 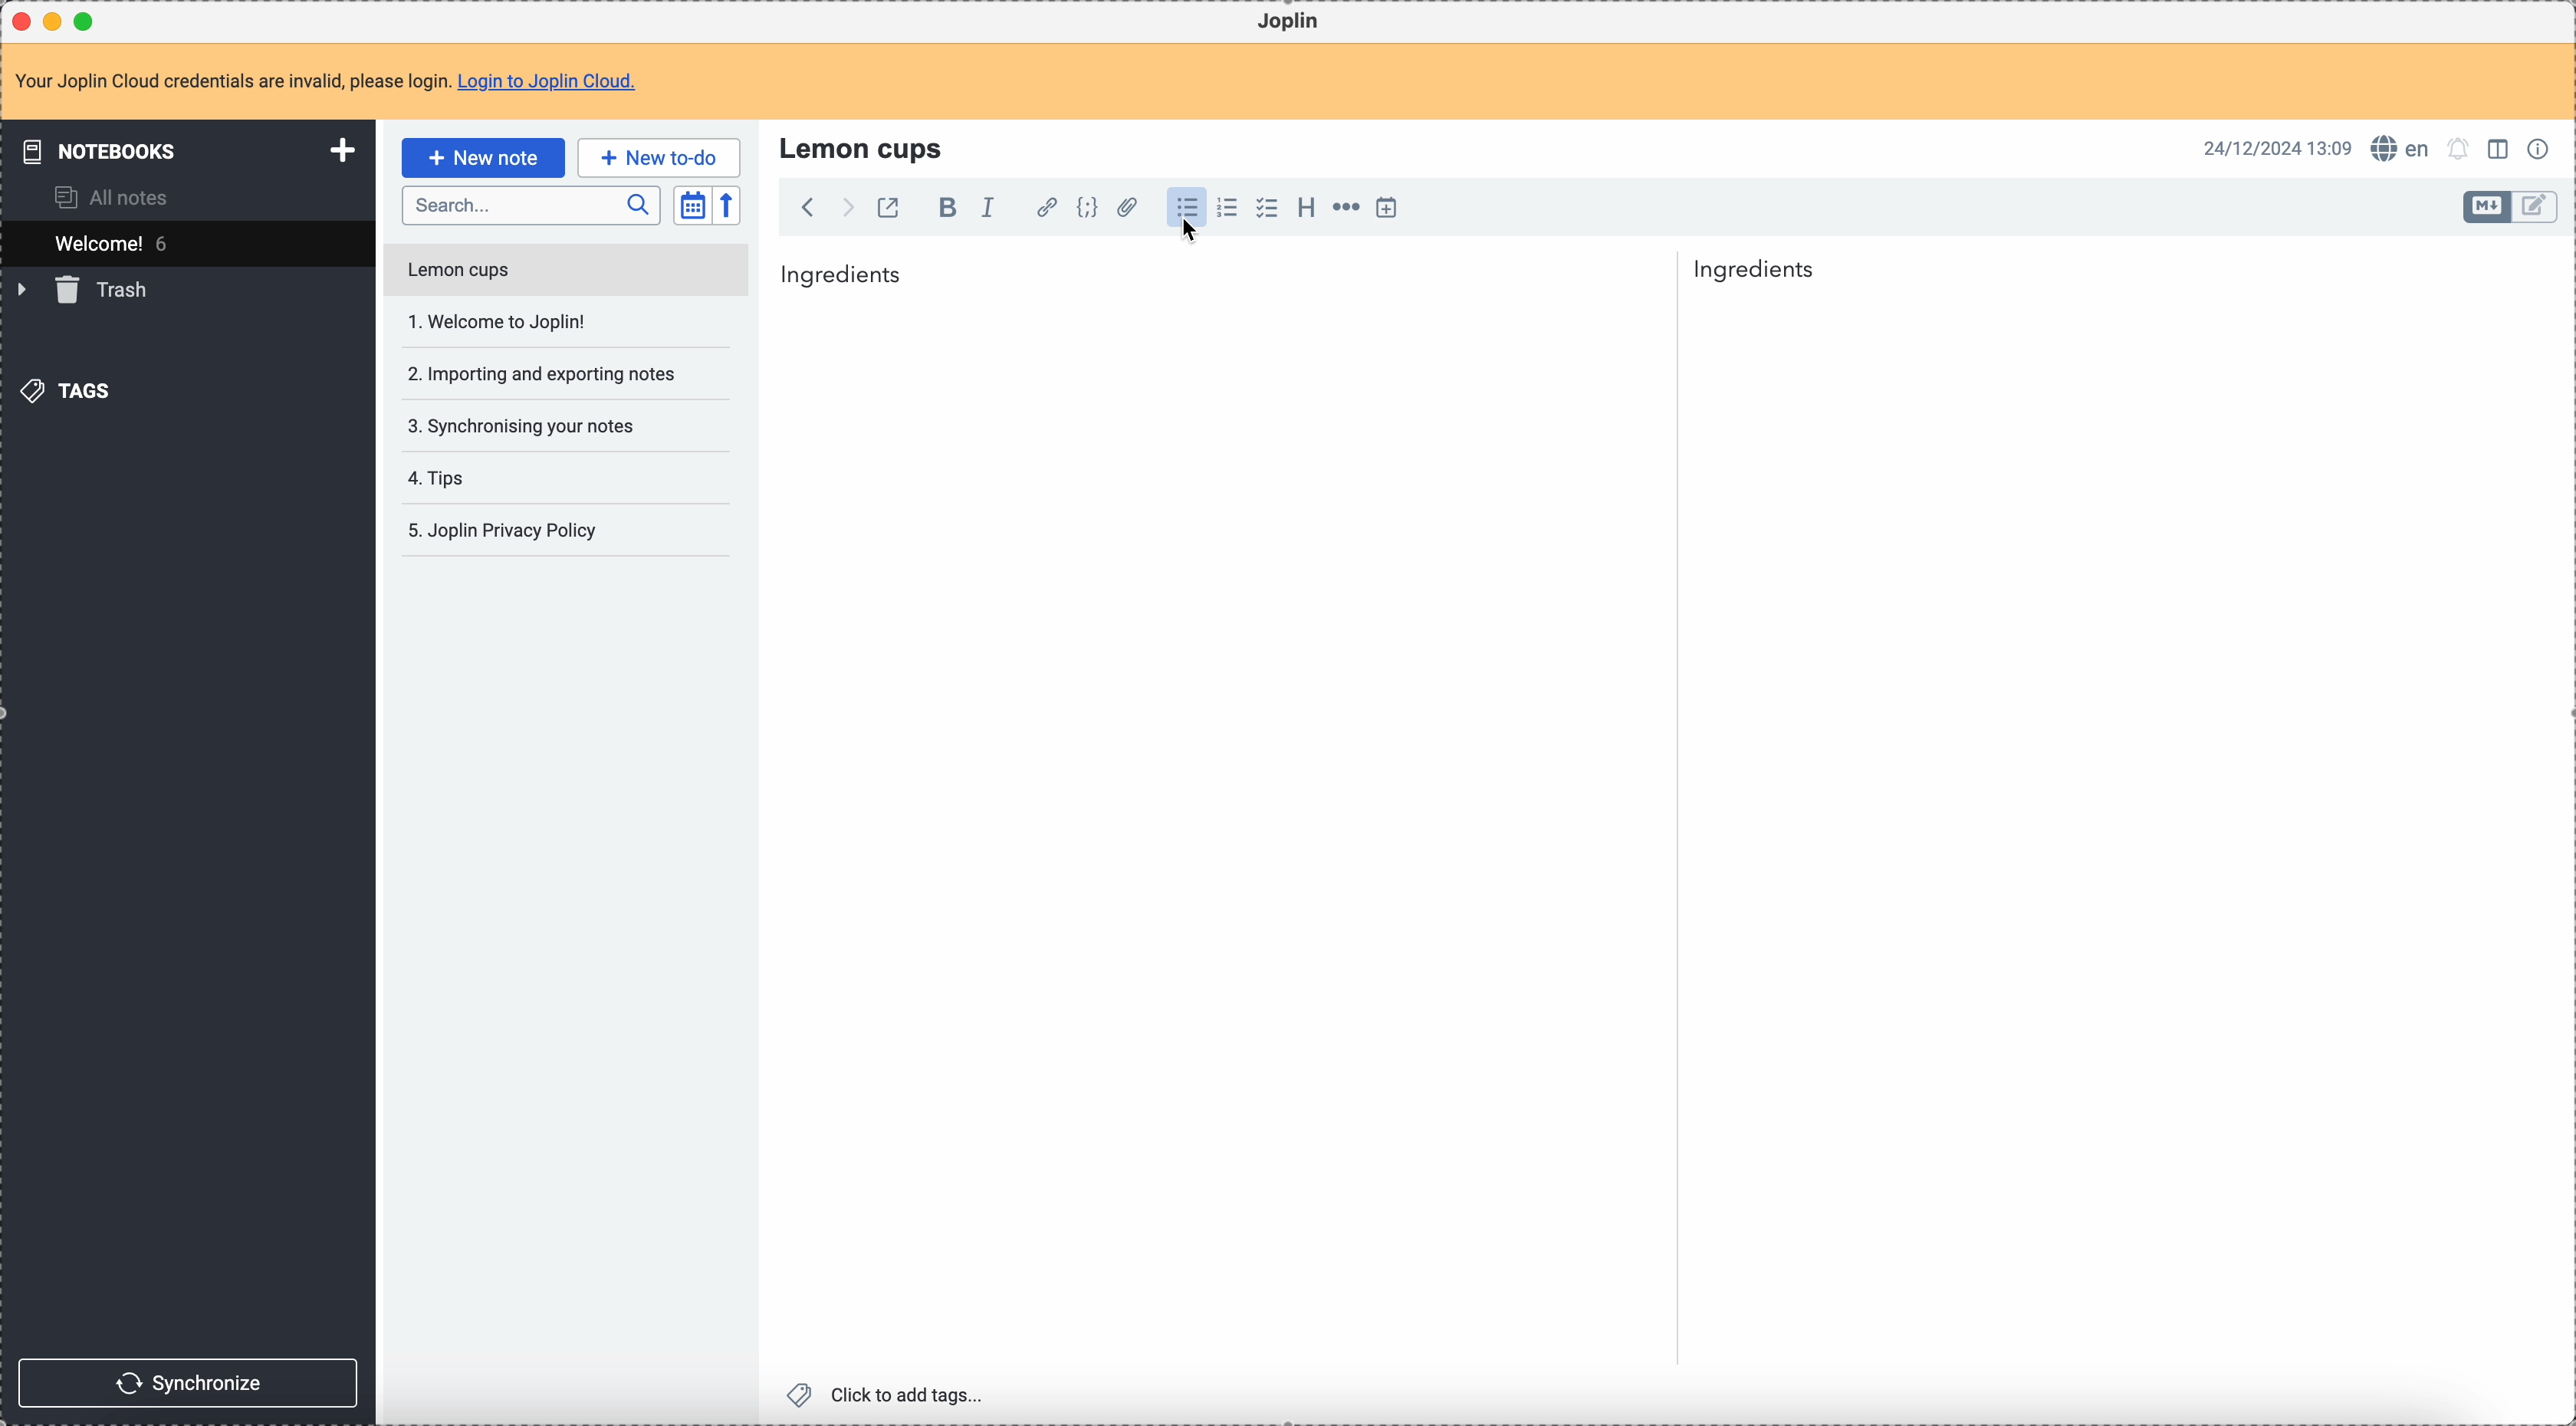 I want to click on toggle edit layout, so click(x=2488, y=207).